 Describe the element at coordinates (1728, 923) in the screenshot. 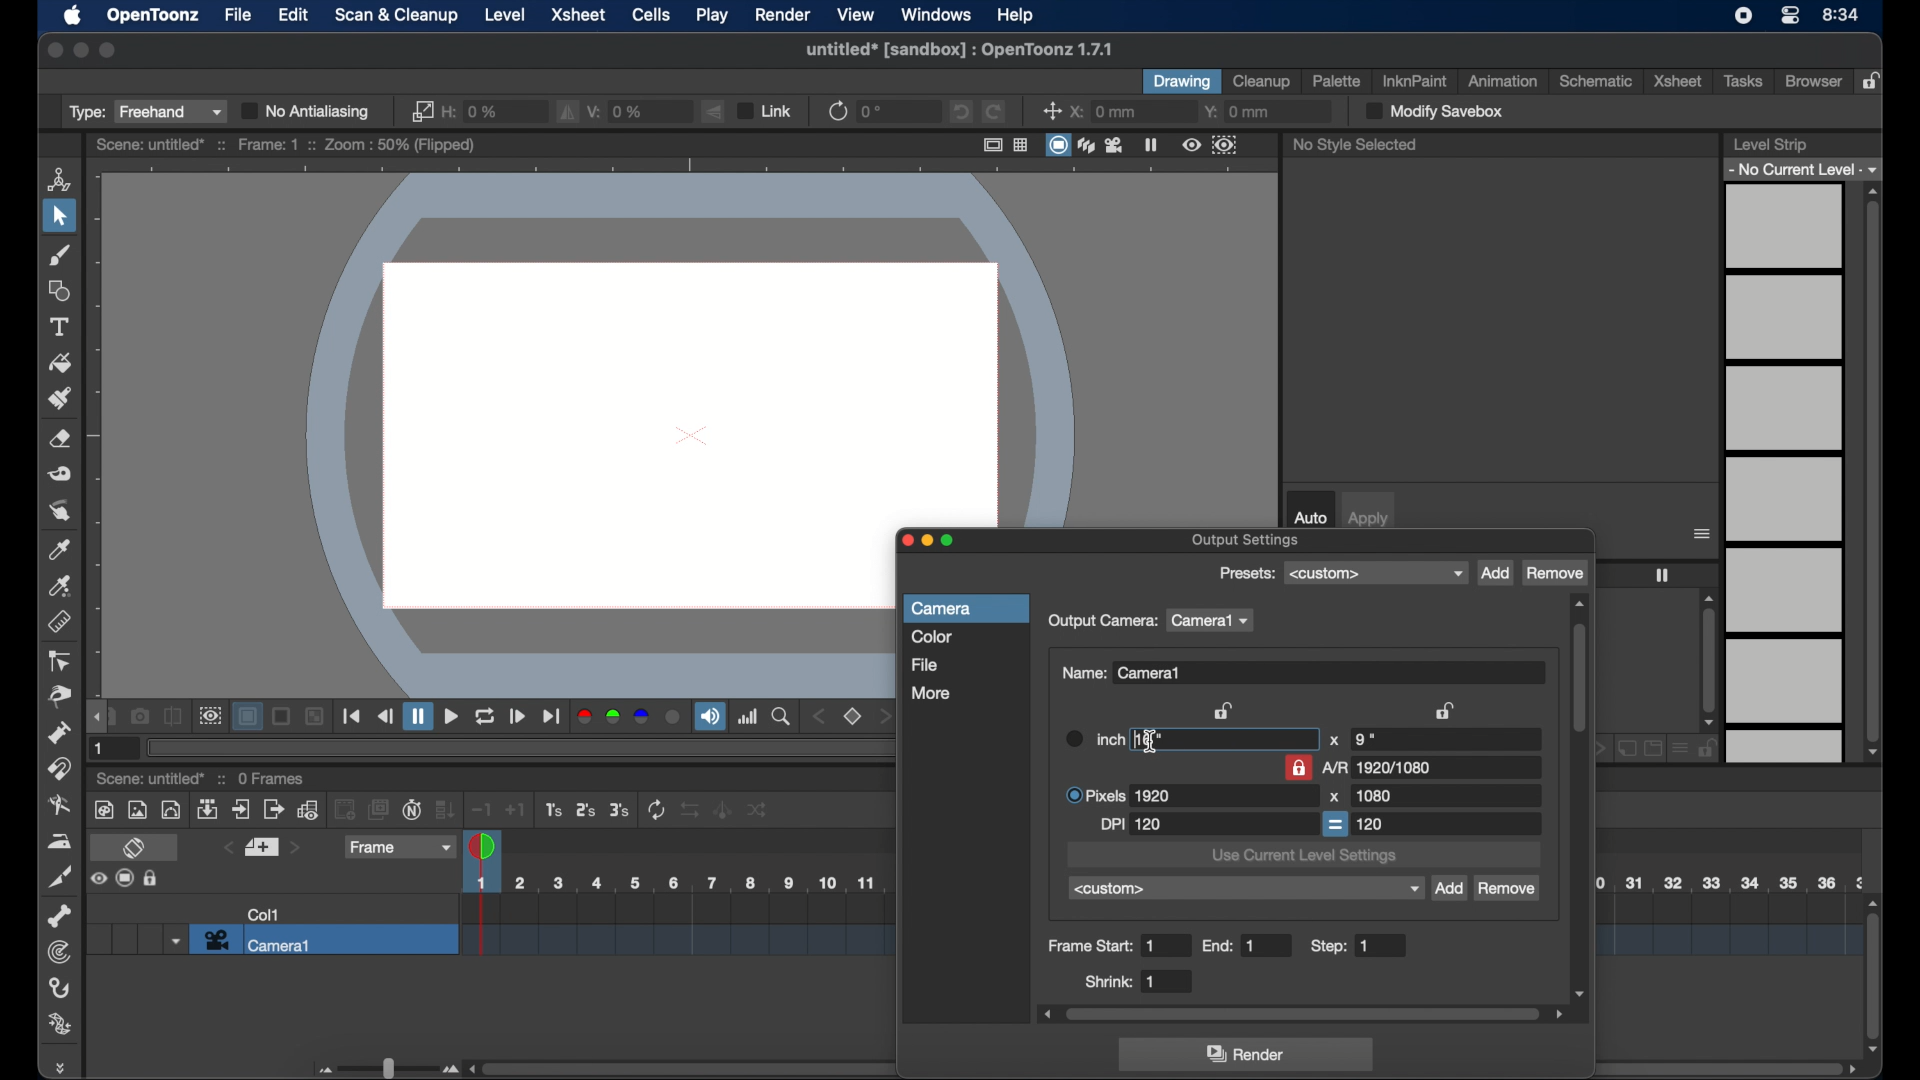

I see `scene scale` at that location.